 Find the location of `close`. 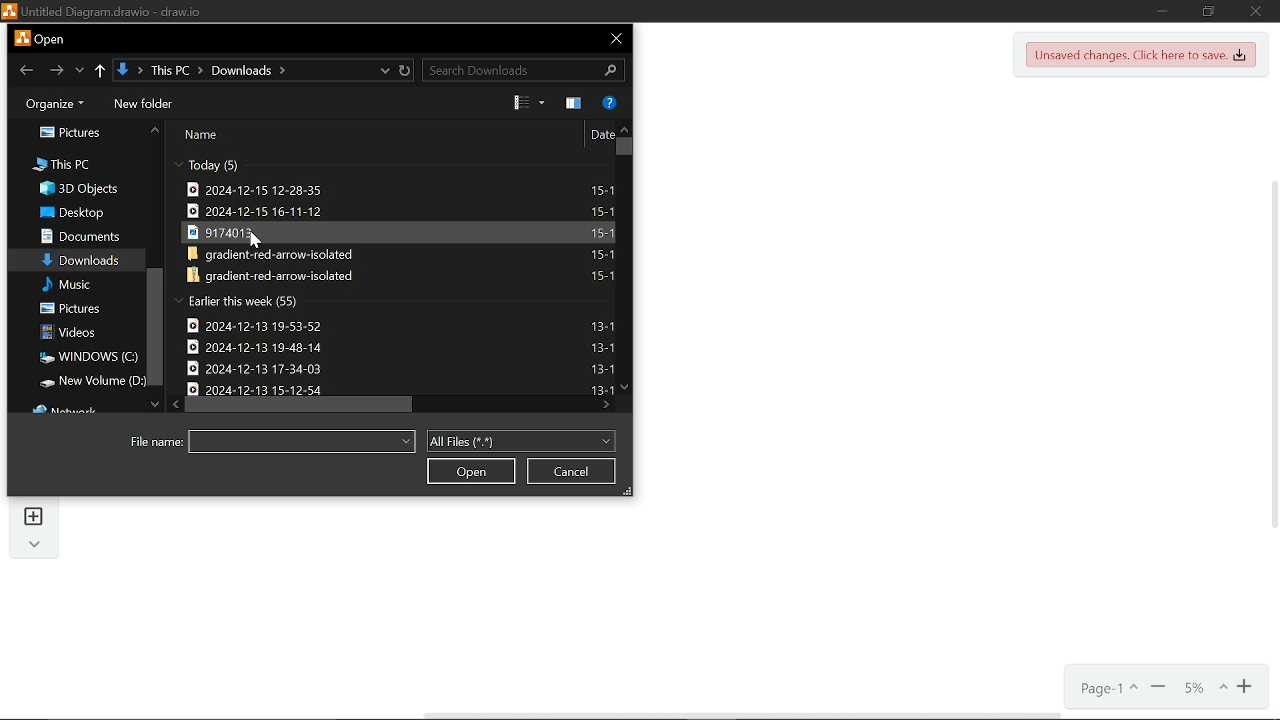

close is located at coordinates (612, 38).